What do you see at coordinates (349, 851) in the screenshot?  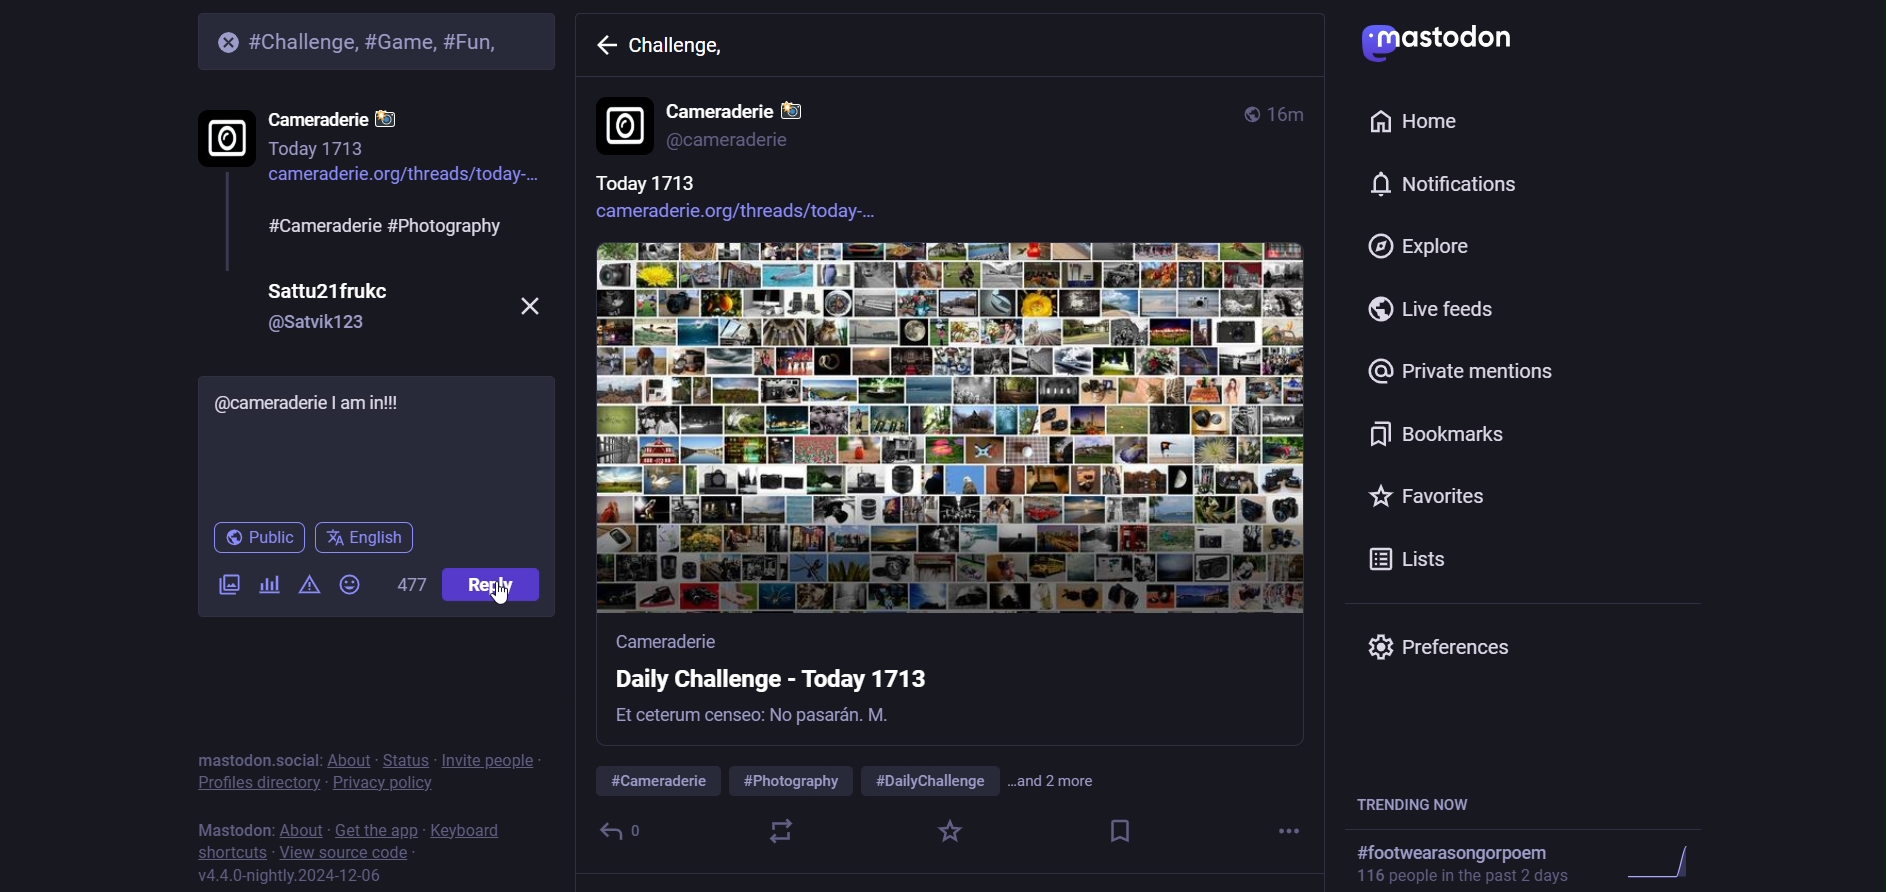 I see `view source code` at bounding box center [349, 851].